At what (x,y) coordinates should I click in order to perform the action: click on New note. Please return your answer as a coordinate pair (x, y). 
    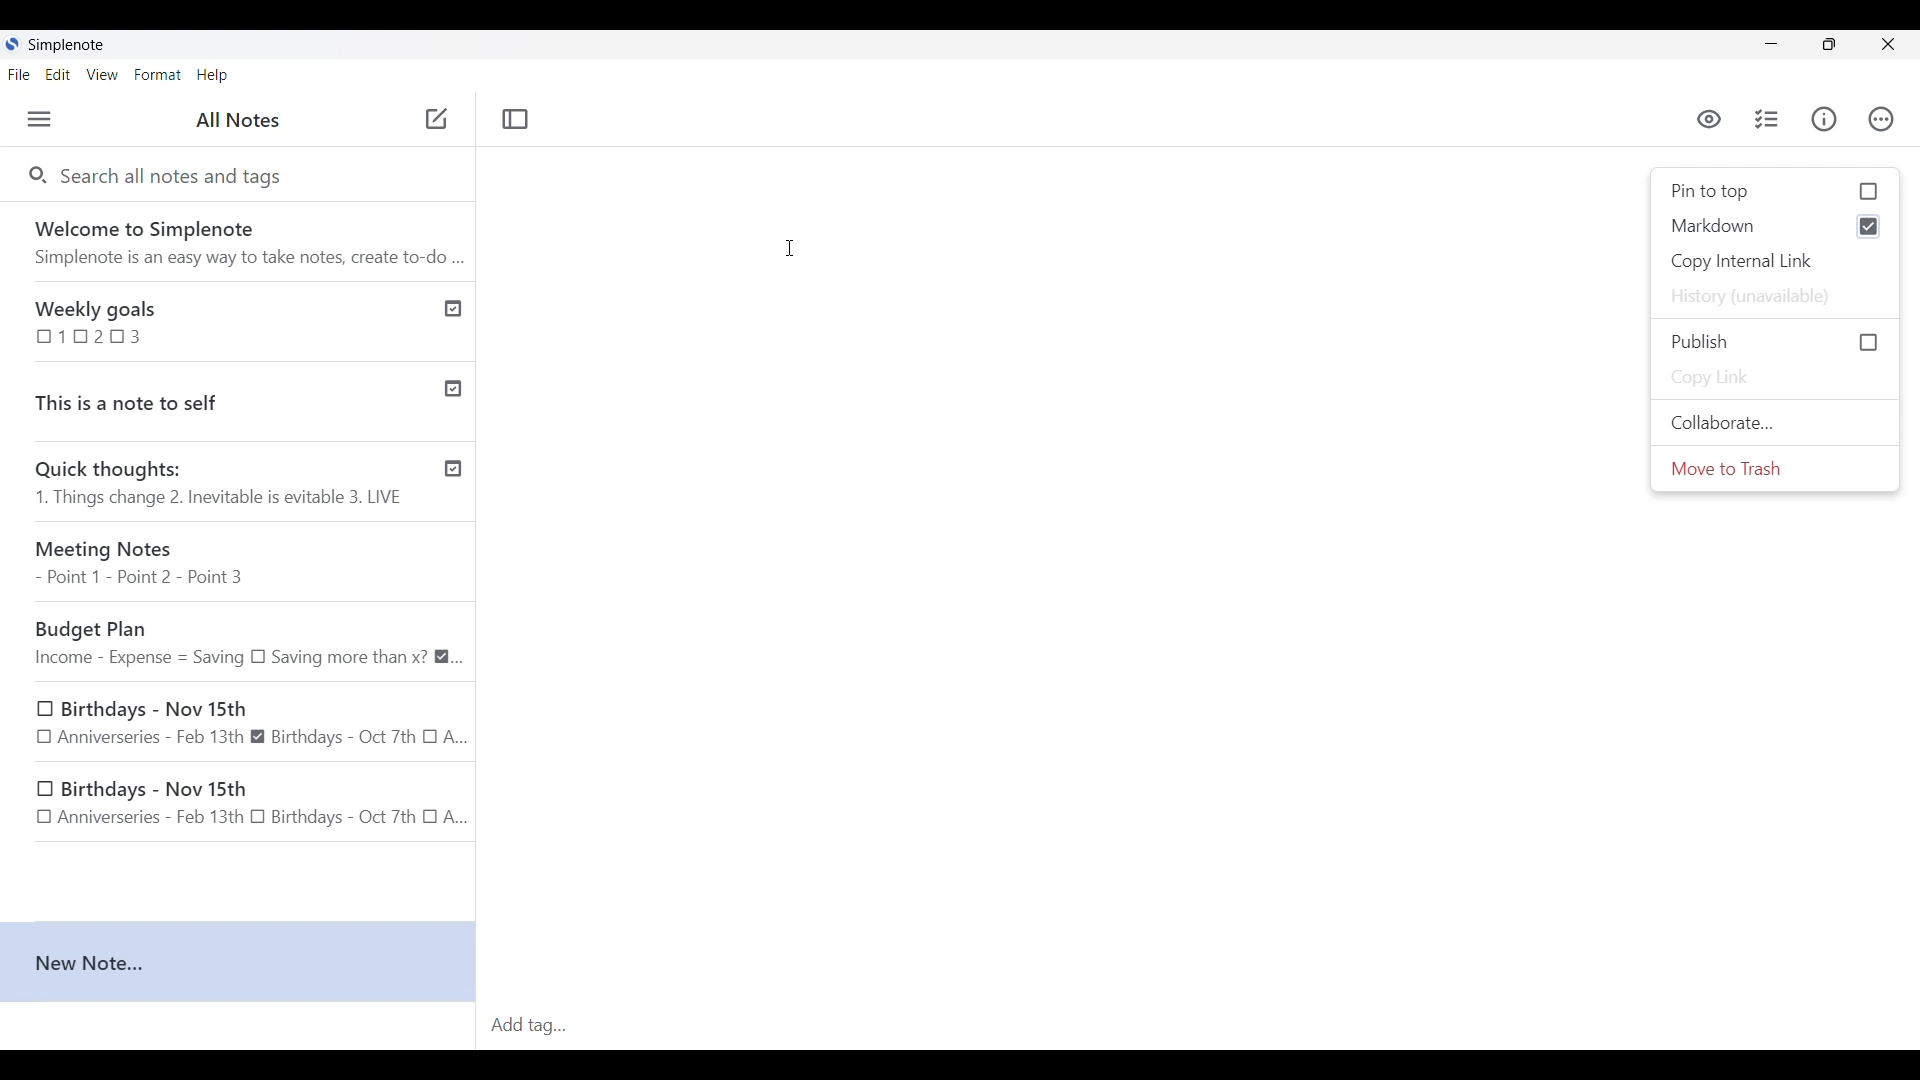
    Looking at the image, I should click on (238, 963).